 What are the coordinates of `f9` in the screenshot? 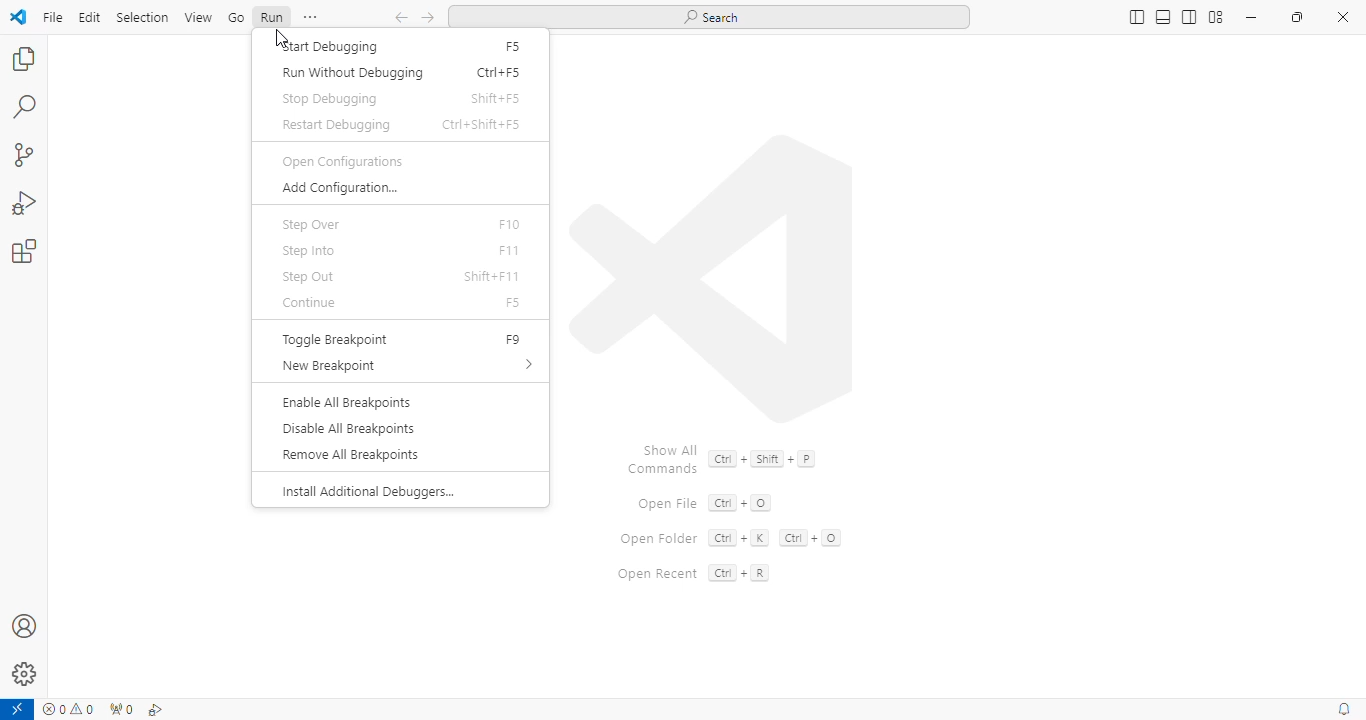 It's located at (514, 339).